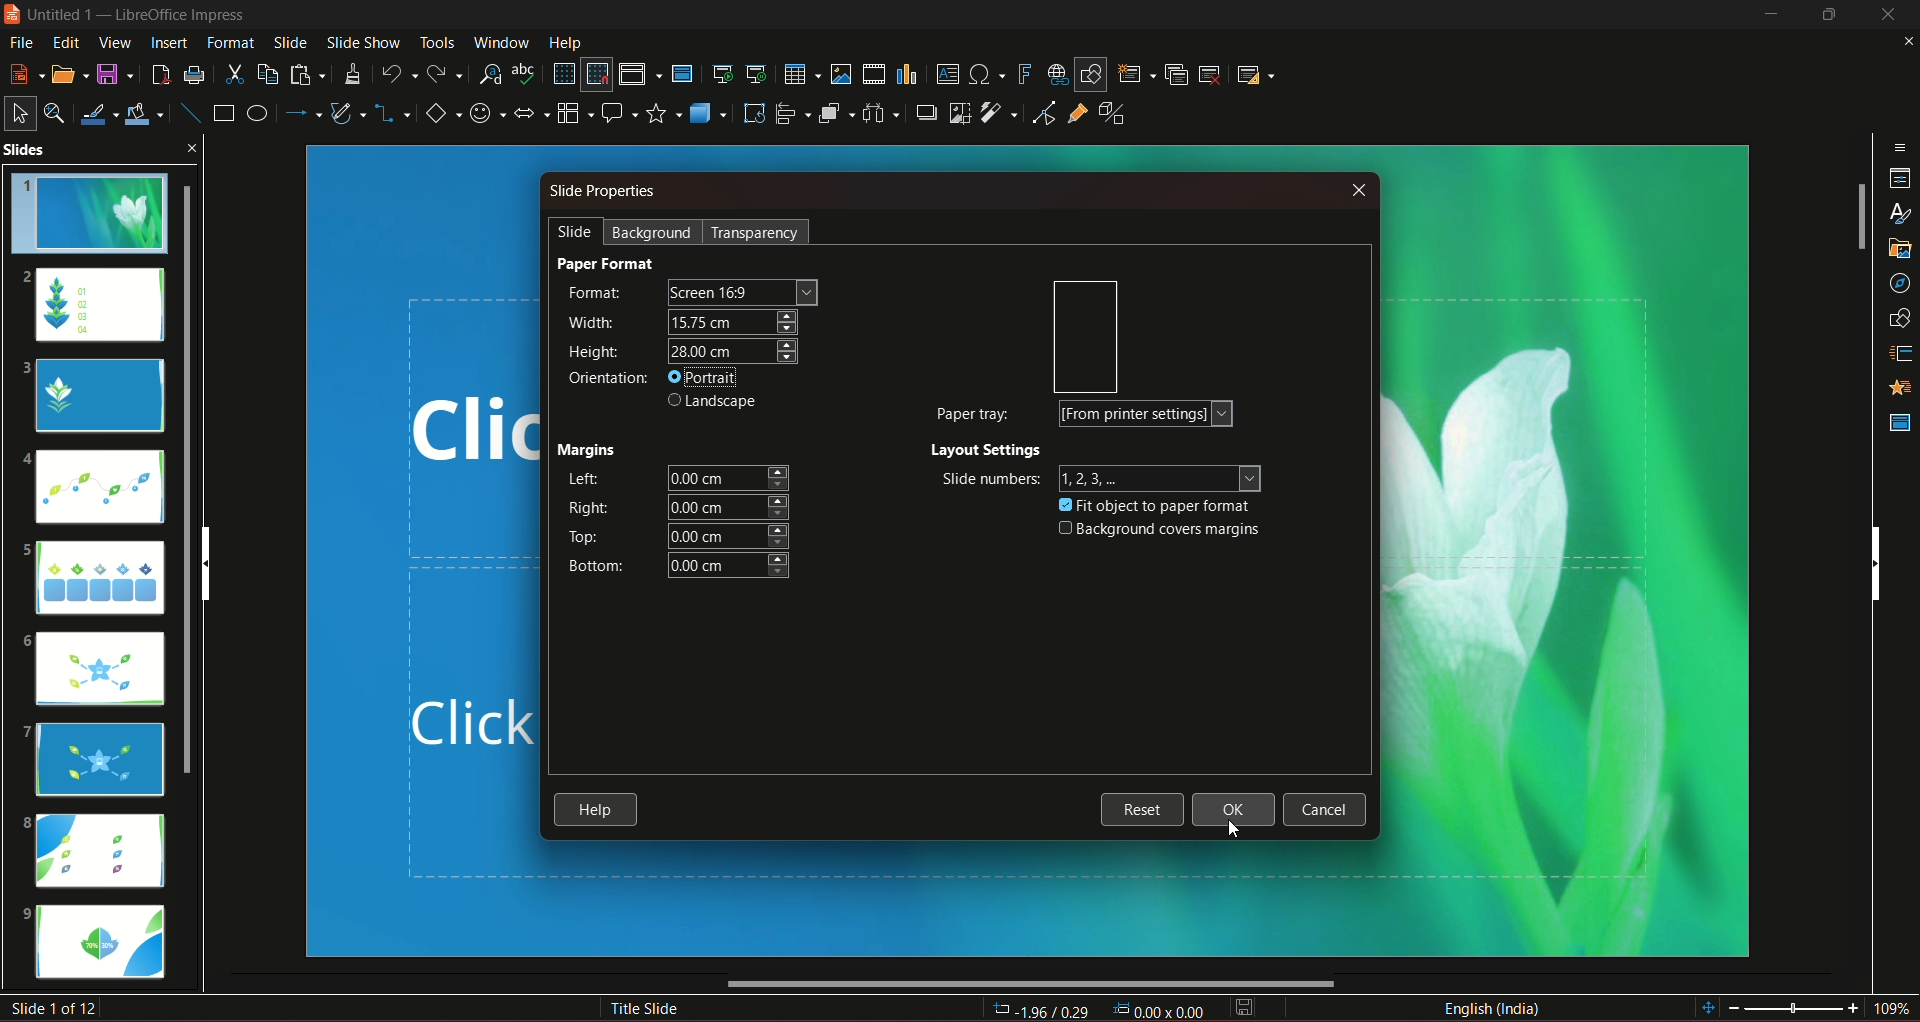 The height and width of the screenshot is (1022, 1920). Describe the element at coordinates (608, 263) in the screenshot. I see `paper format` at that location.